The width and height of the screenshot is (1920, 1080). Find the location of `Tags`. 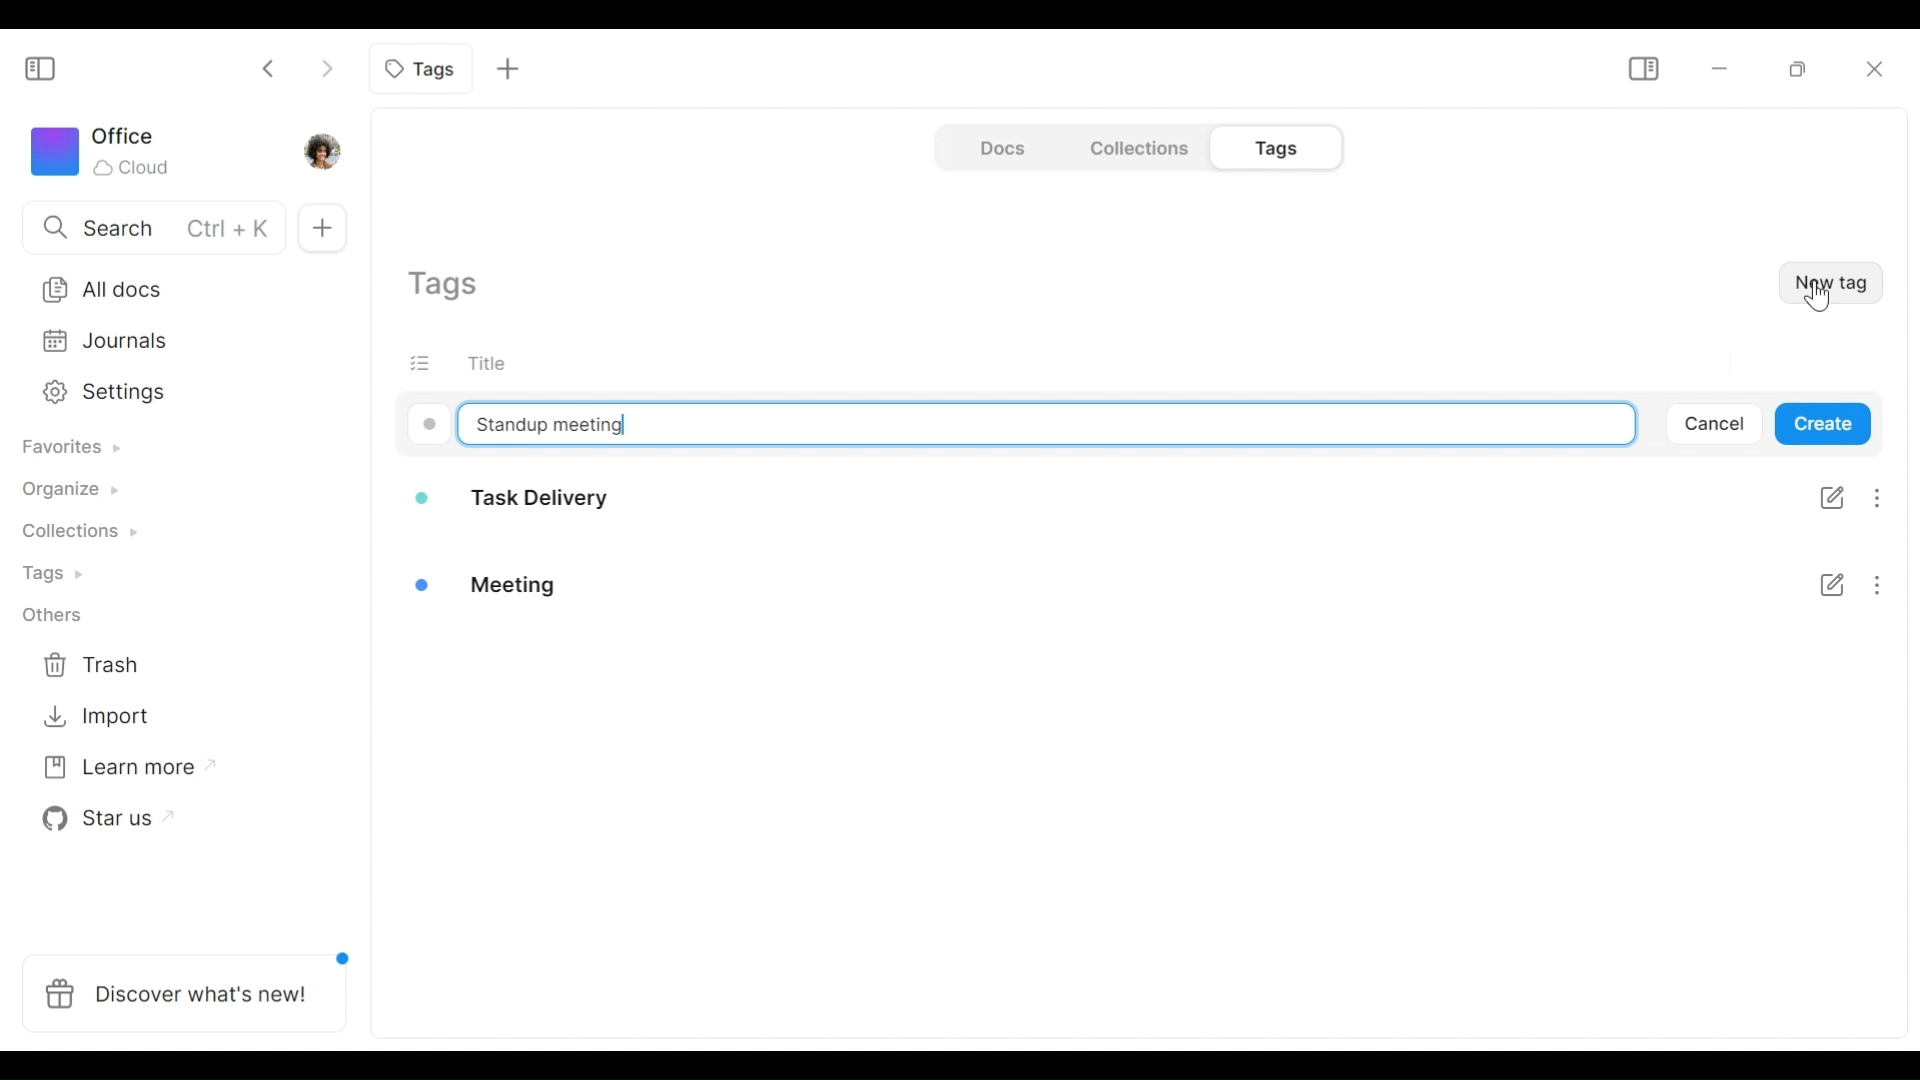

Tags is located at coordinates (61, 575).